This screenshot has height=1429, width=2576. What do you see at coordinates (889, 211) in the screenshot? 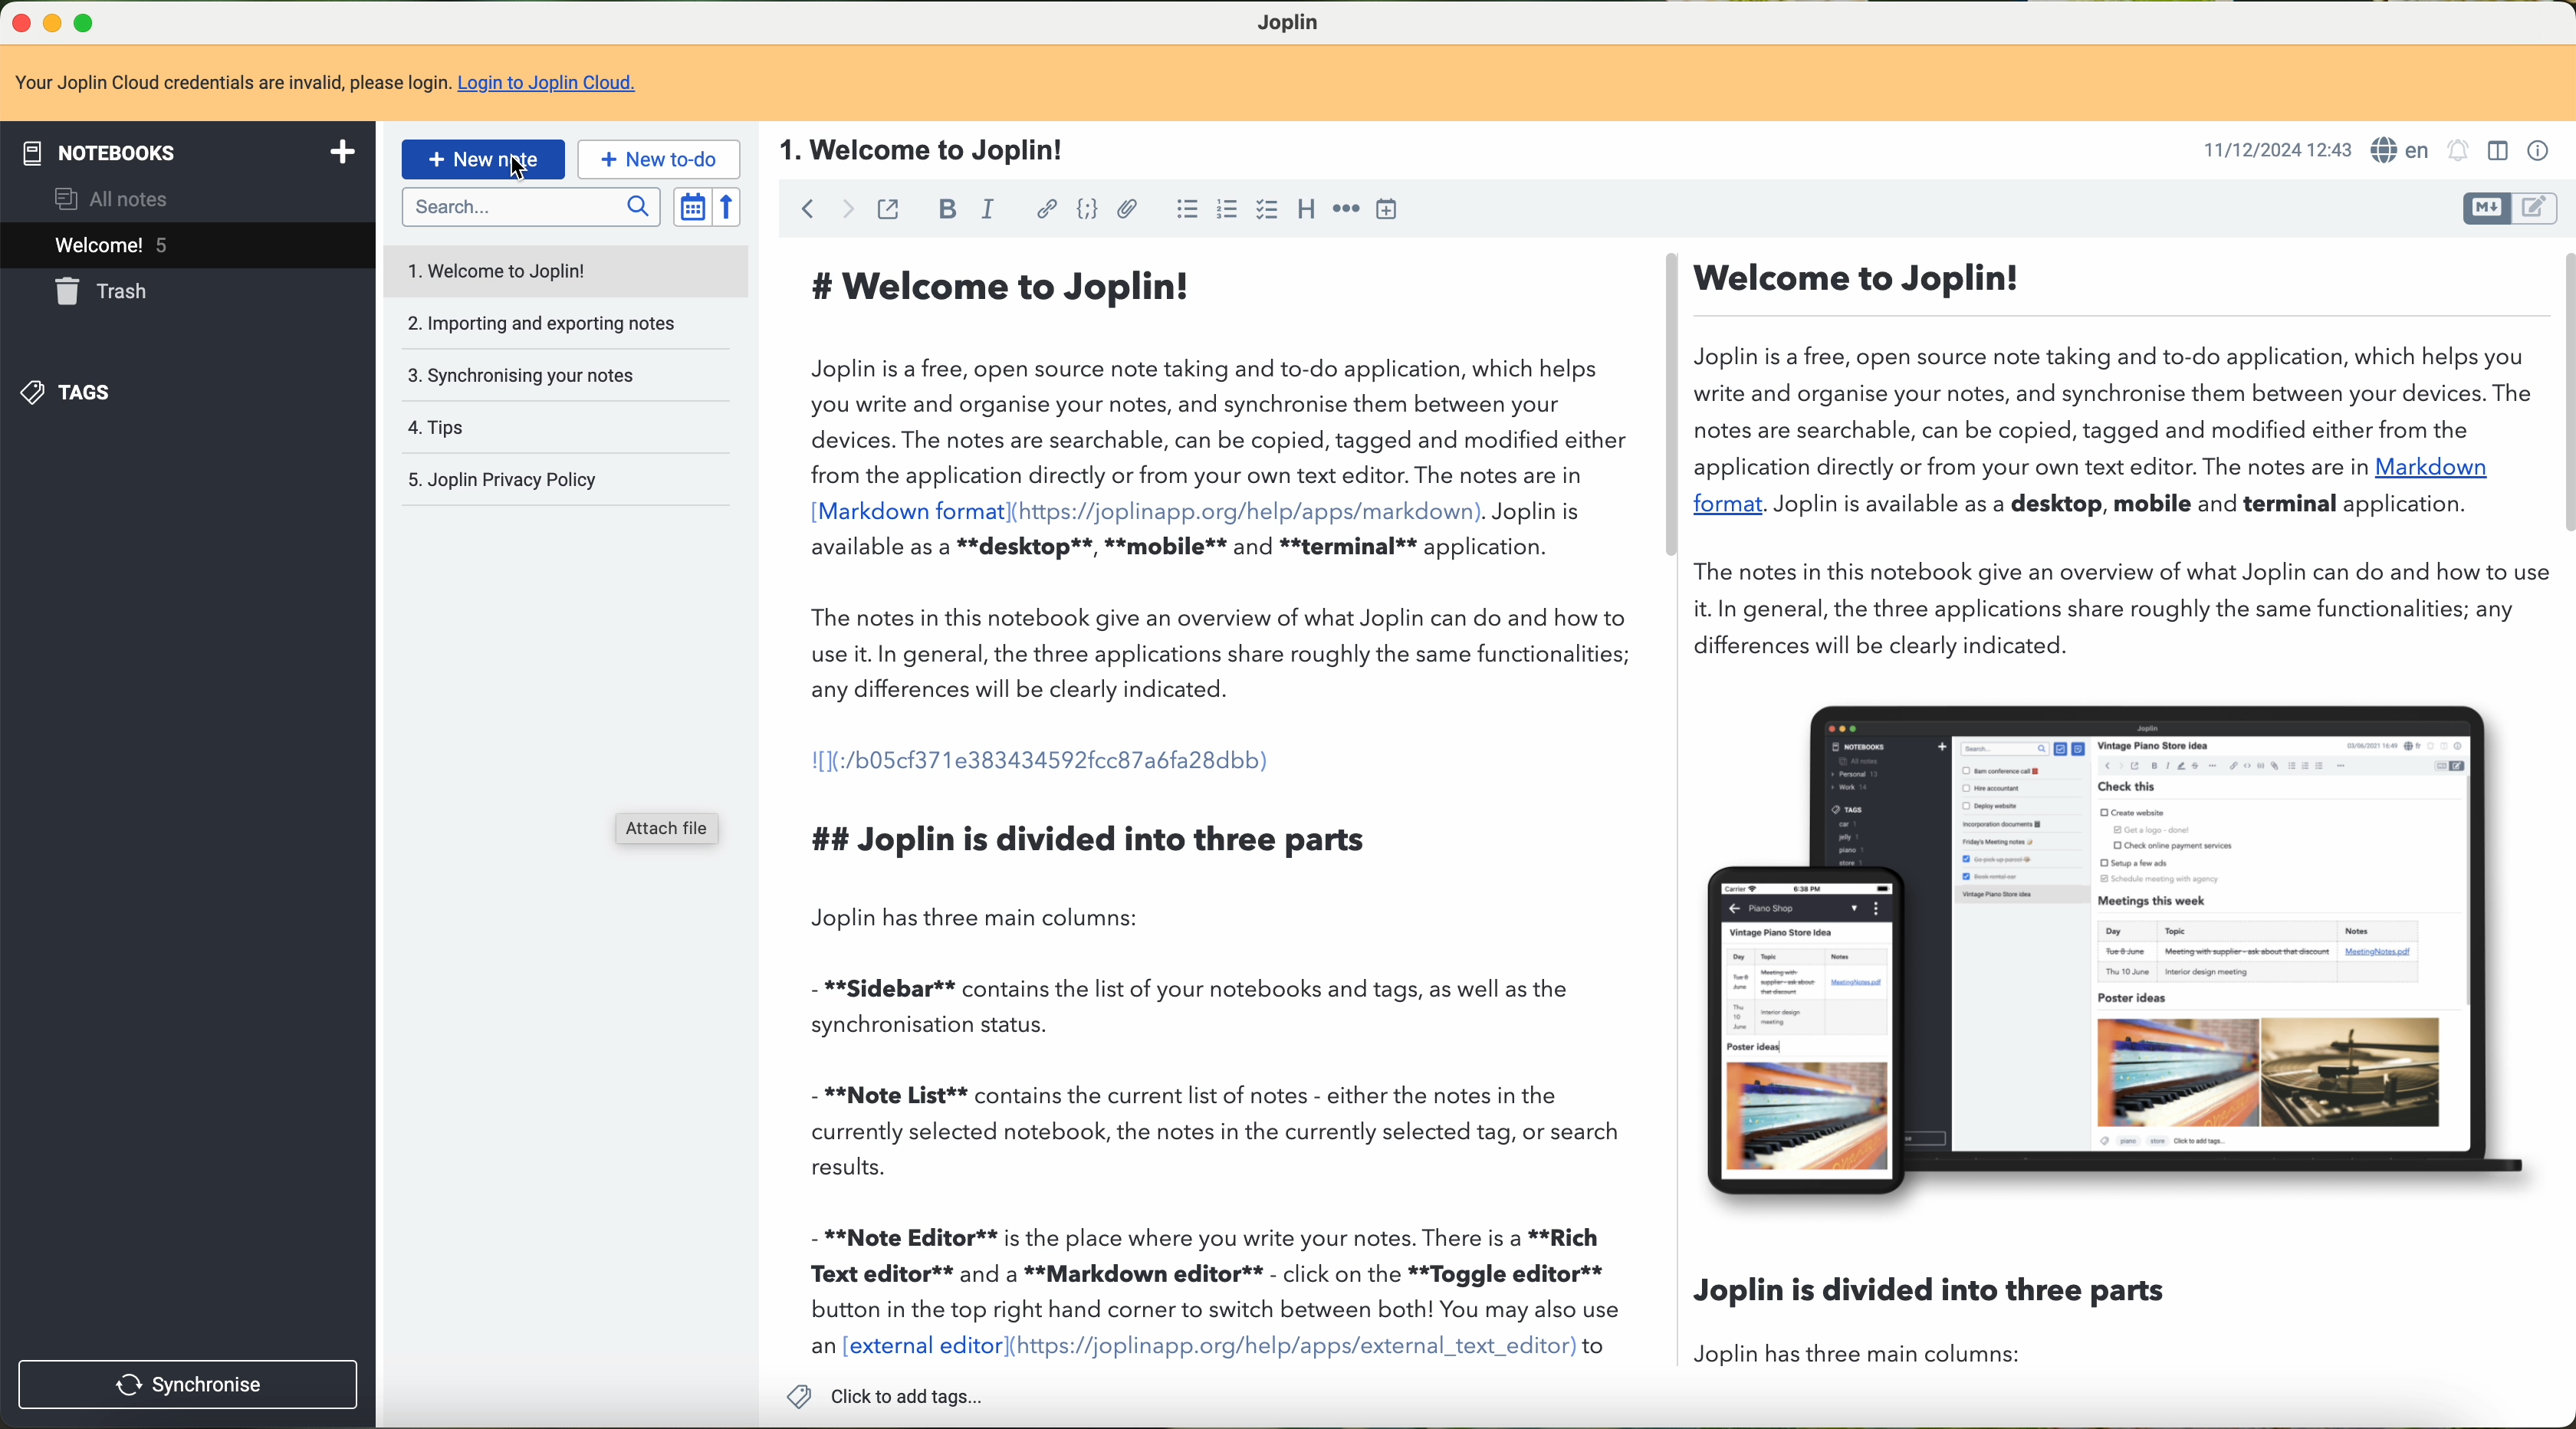
I see `toggle external editing` at bounding box center [889, 211].